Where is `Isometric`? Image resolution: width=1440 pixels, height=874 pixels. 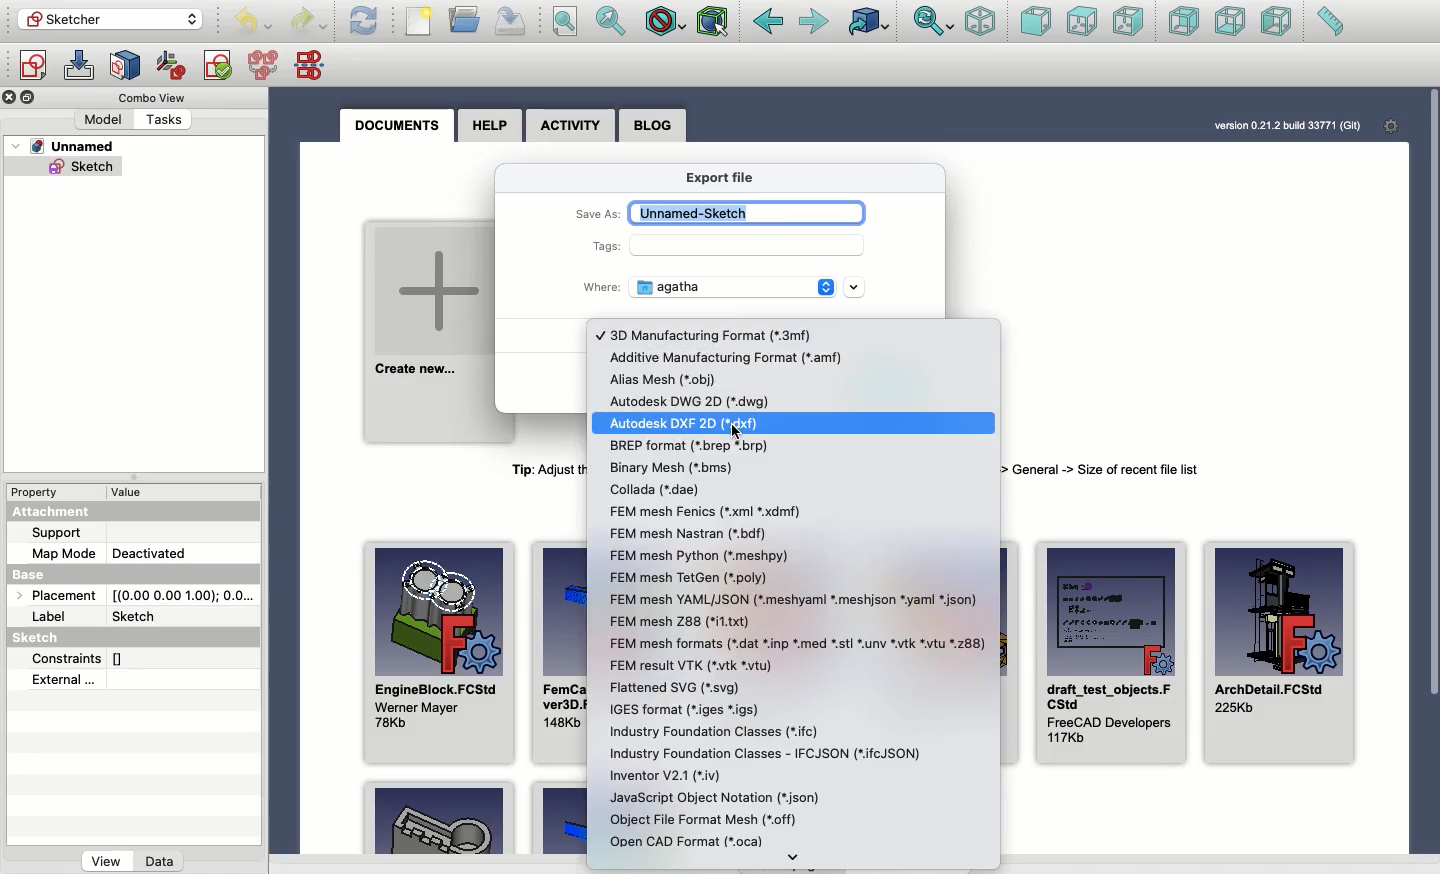
Isometric is located at coordinates (980, 23).